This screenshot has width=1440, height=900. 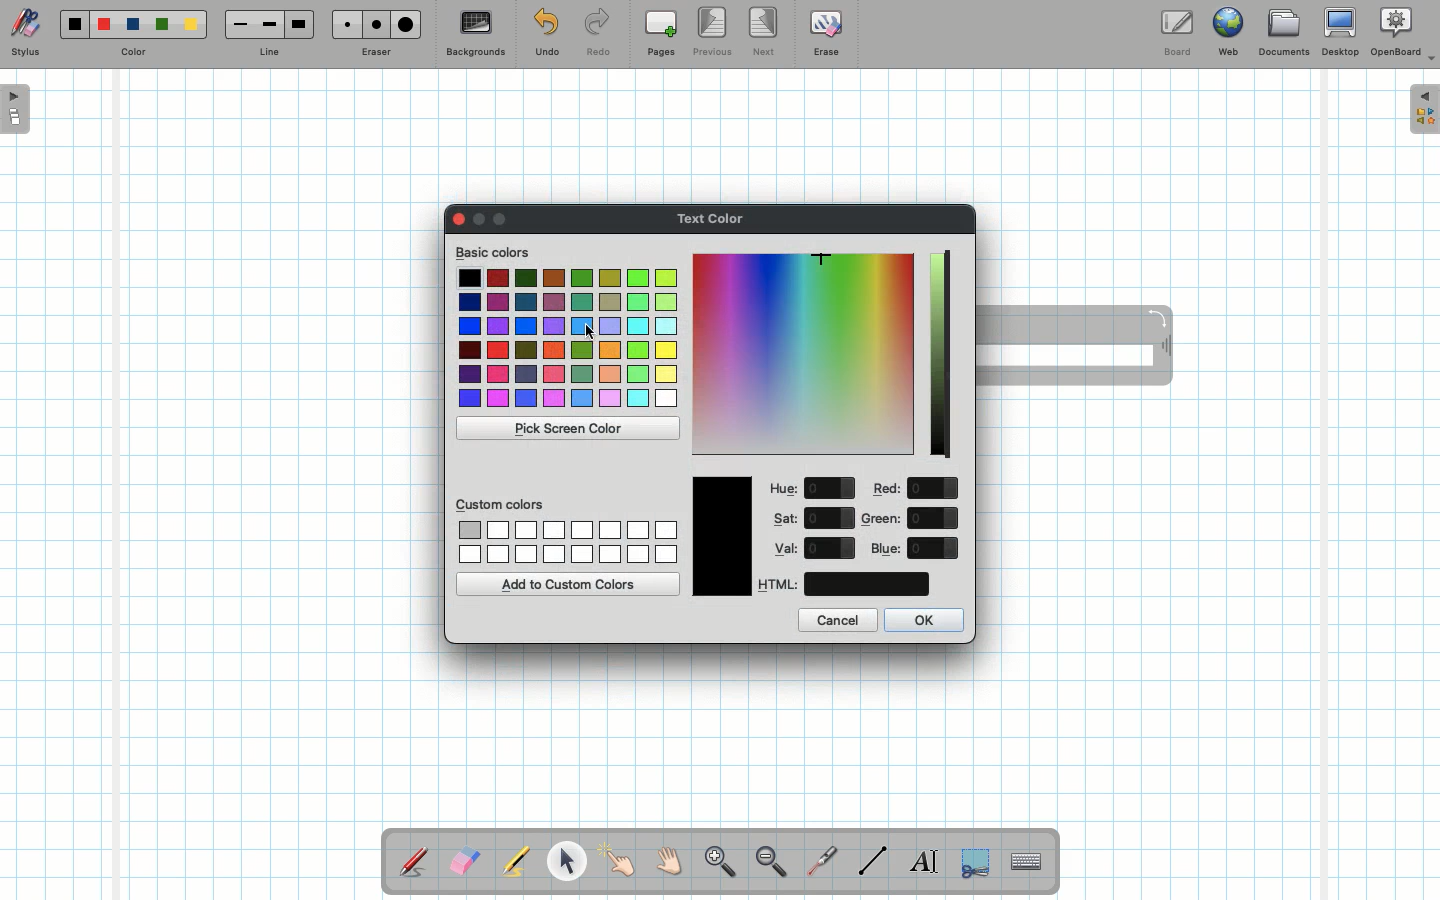 What do you see at coordinates (73, 24) in the screenshot?
I see `Black` at bounding box center [73, 24].